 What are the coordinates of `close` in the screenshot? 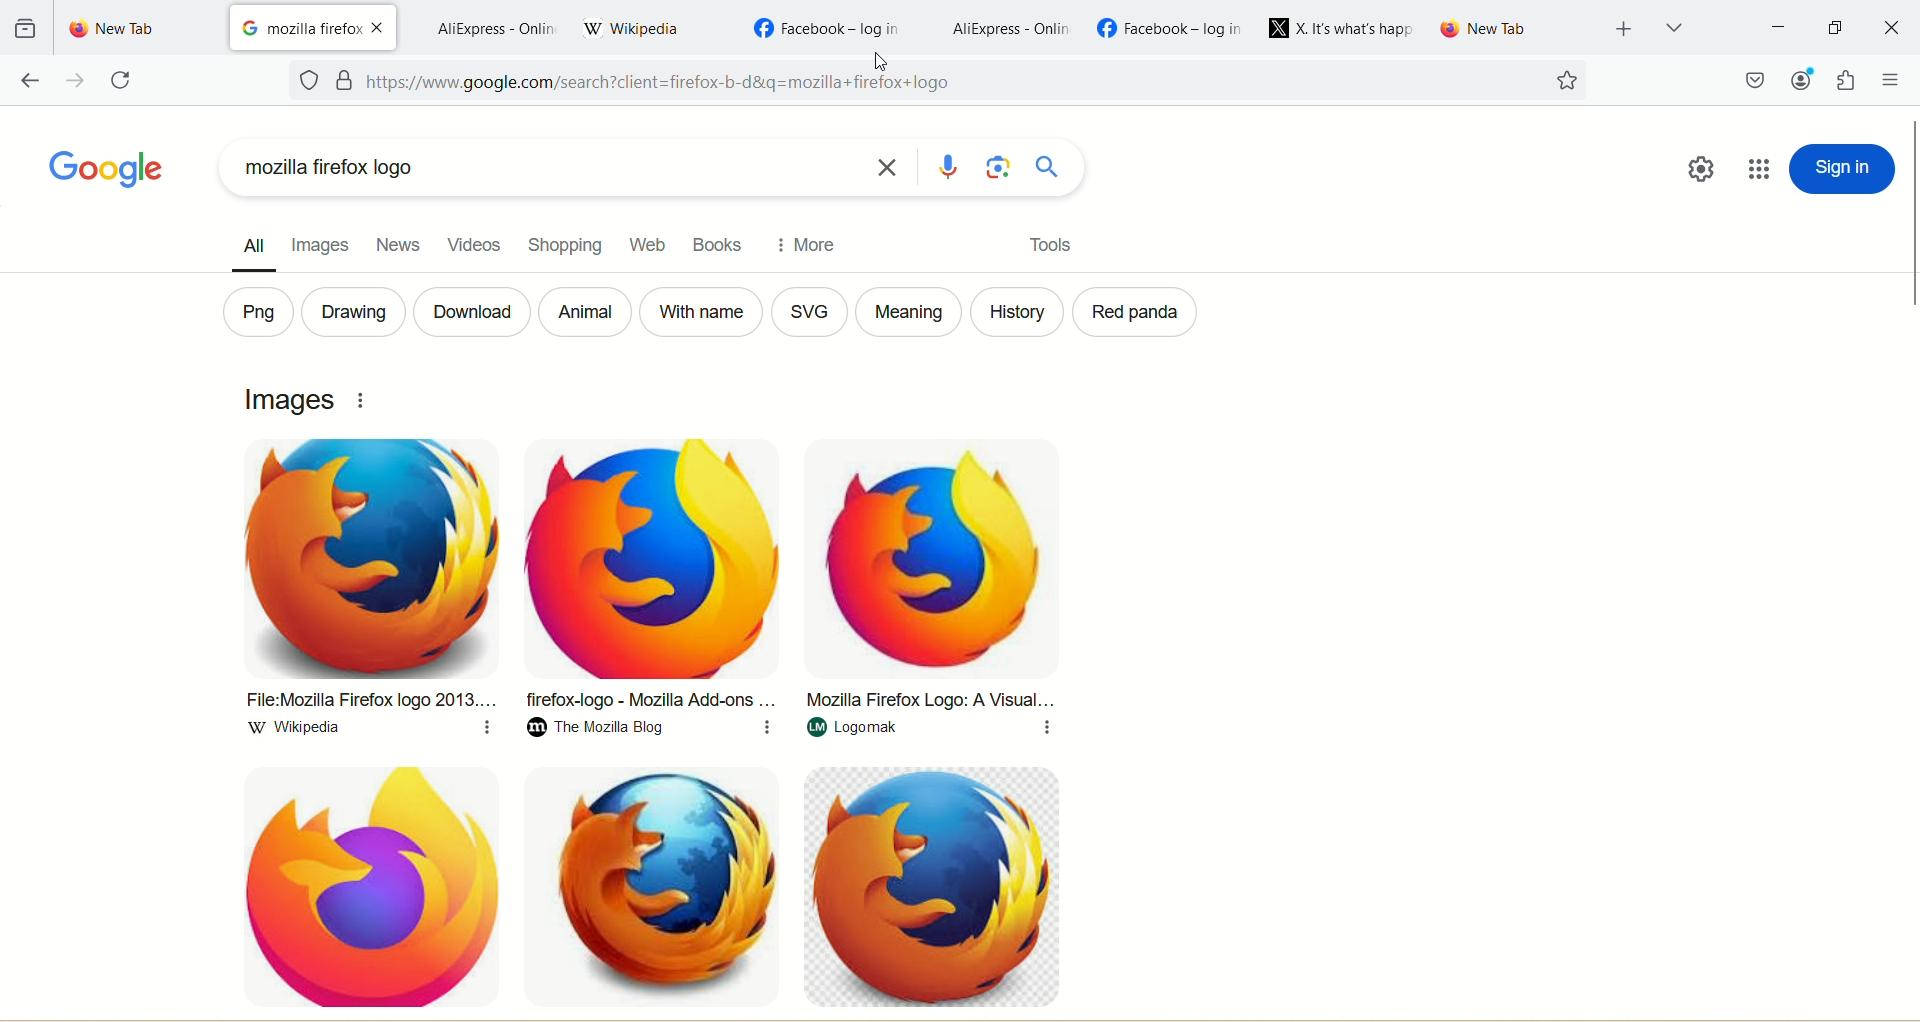 It's located at (891, 166).